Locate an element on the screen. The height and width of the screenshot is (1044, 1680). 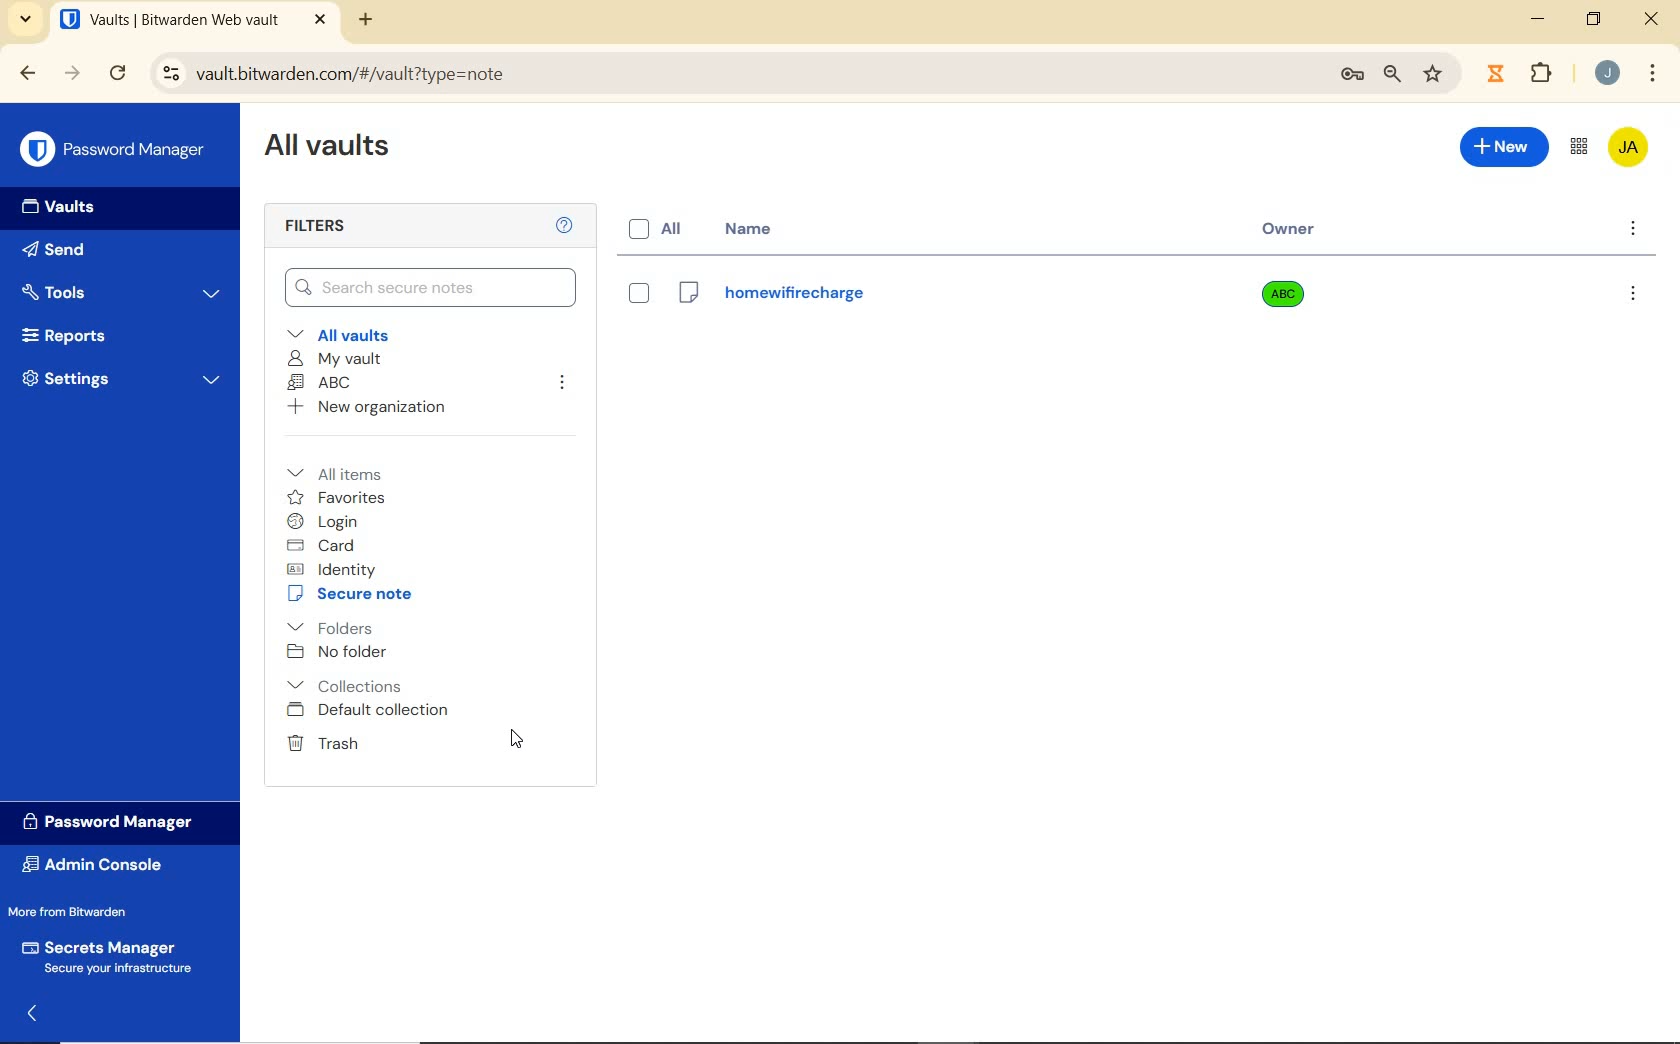
Login Name is located at coordinates (770, 298).